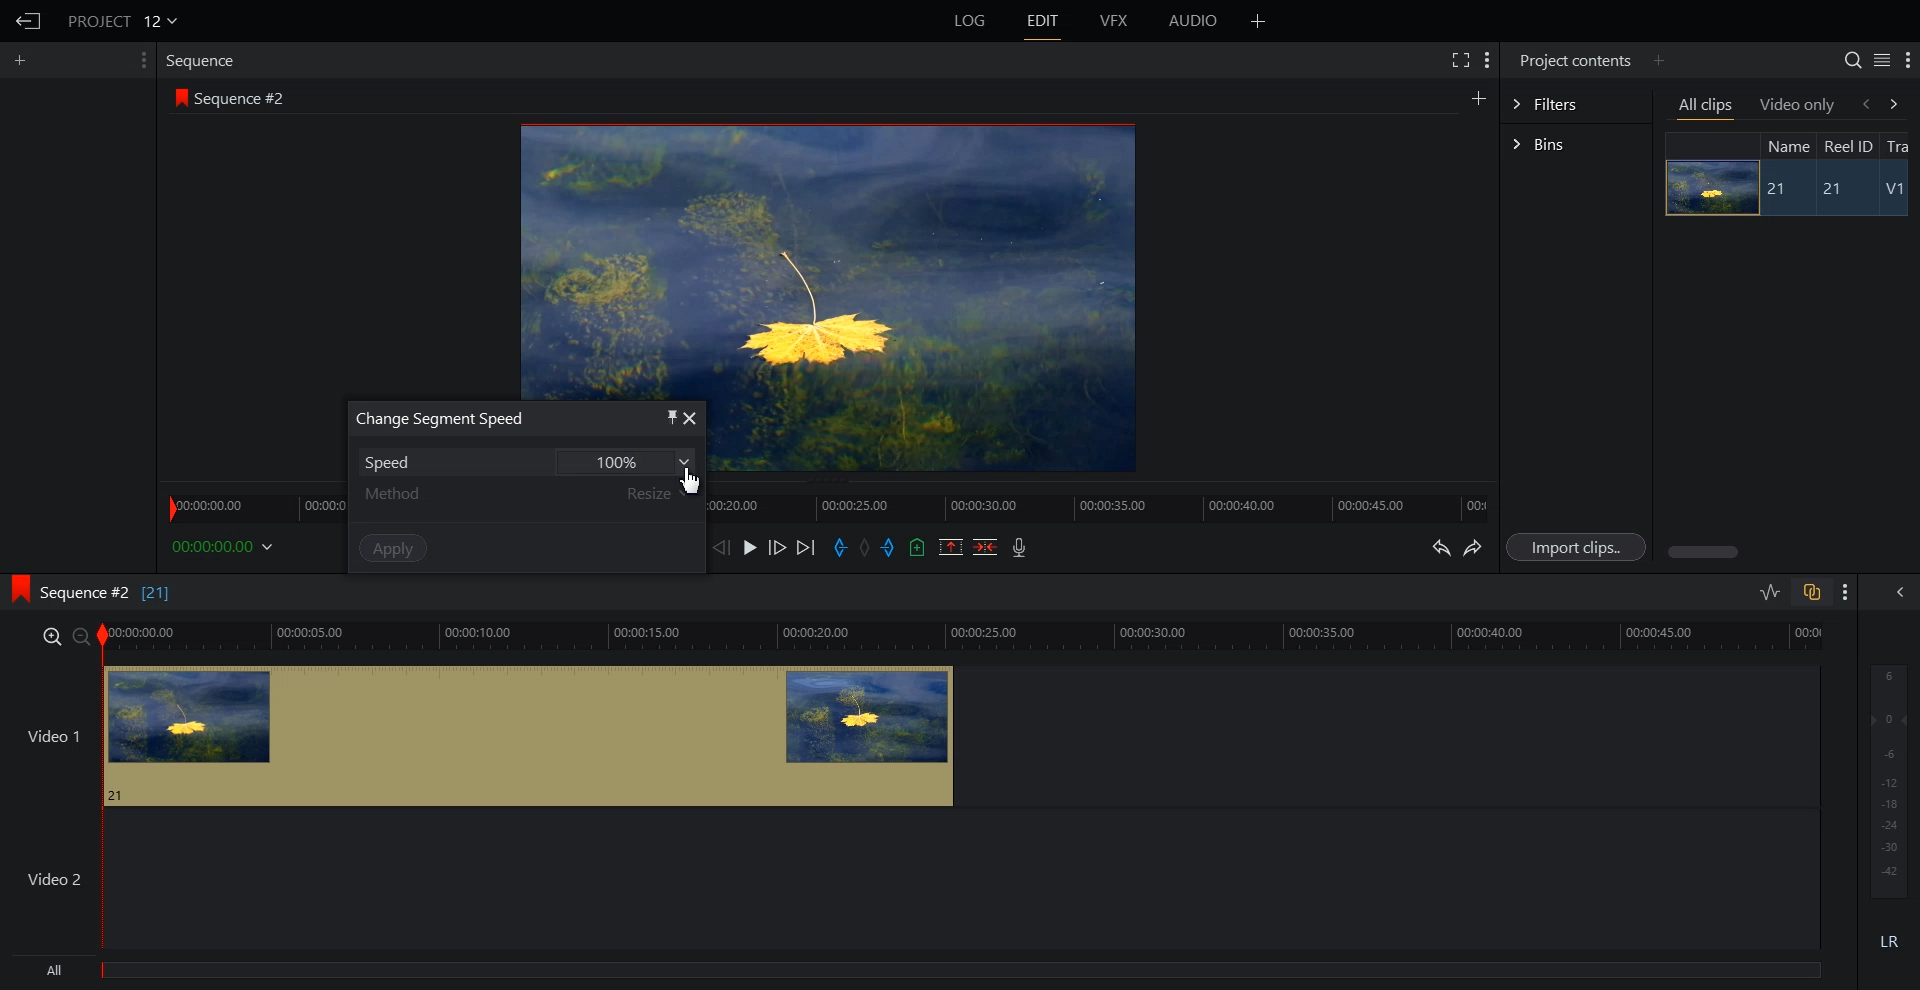  What do you see at coordinates (966, 634) in the screenshot?
I see `video time` at bounding box center [966, 634].